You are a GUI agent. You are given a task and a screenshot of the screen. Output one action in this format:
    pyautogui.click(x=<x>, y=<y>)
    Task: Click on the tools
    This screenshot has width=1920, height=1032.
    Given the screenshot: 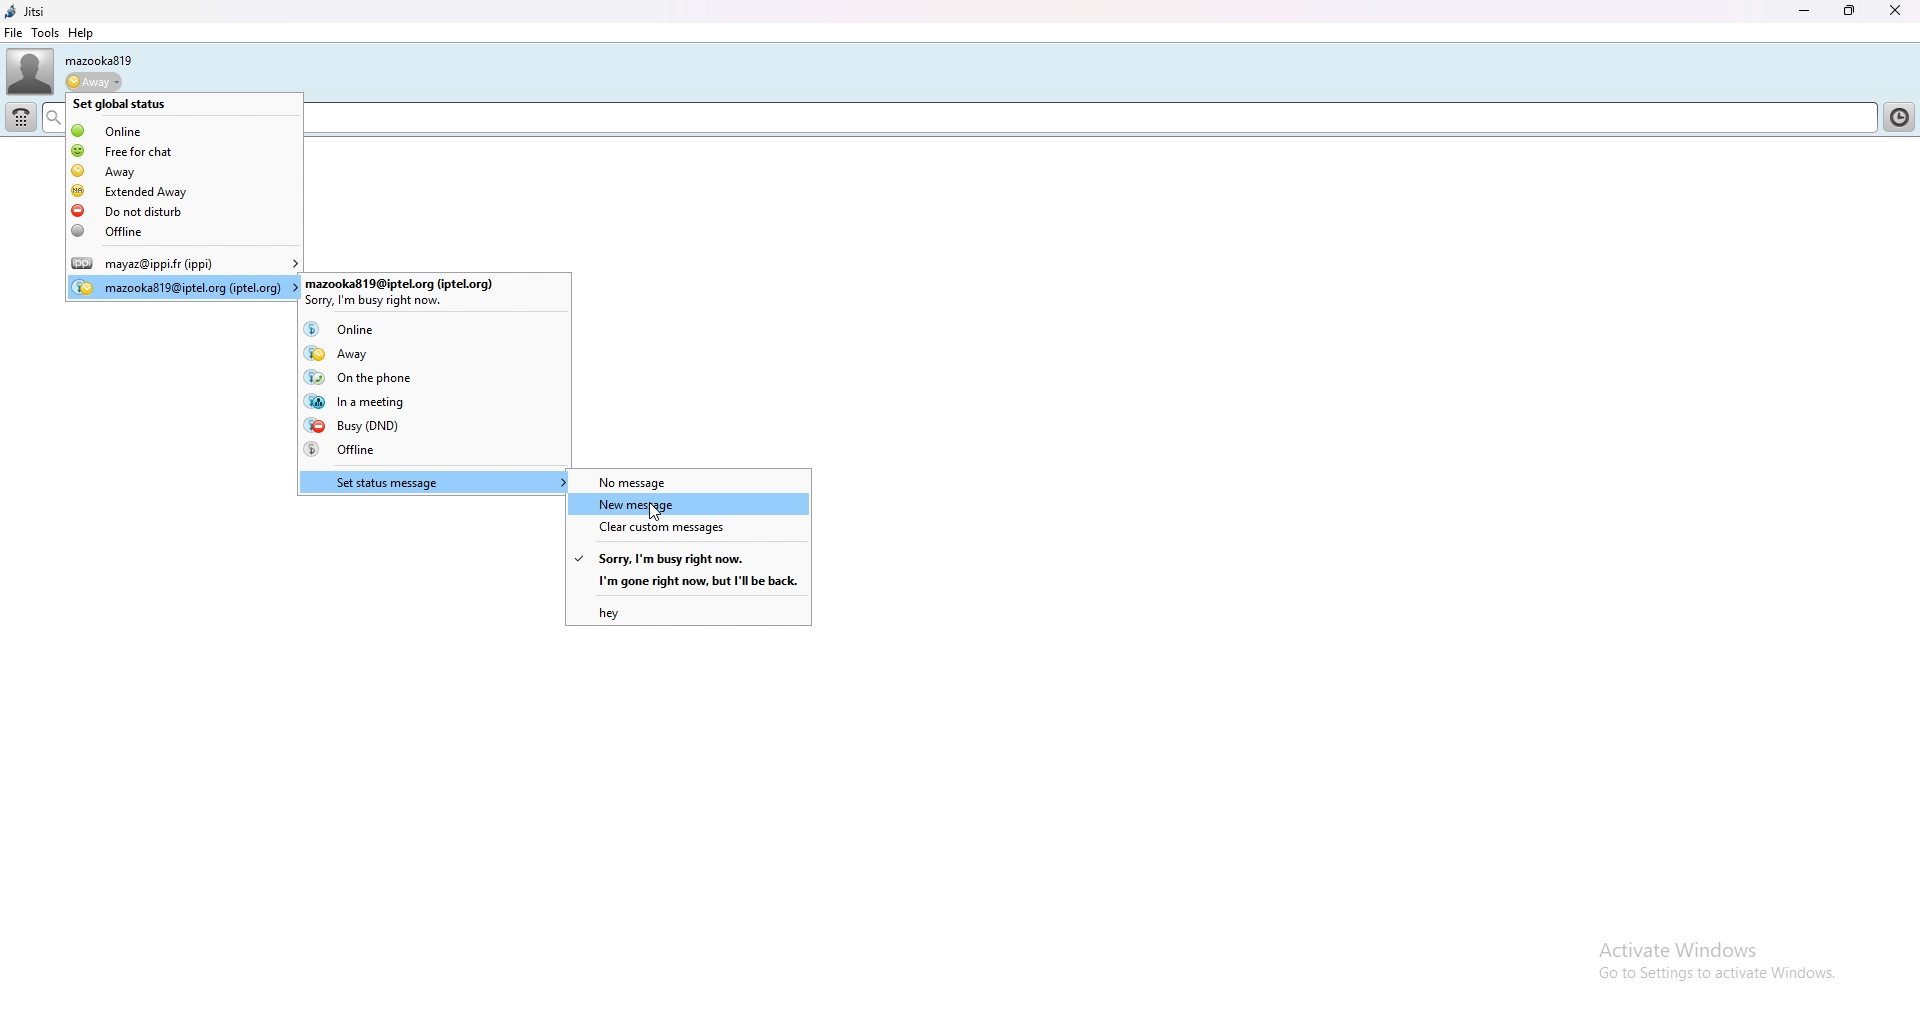 What is the action you would take?
    pyautogui.click(x=46, y=32)
    